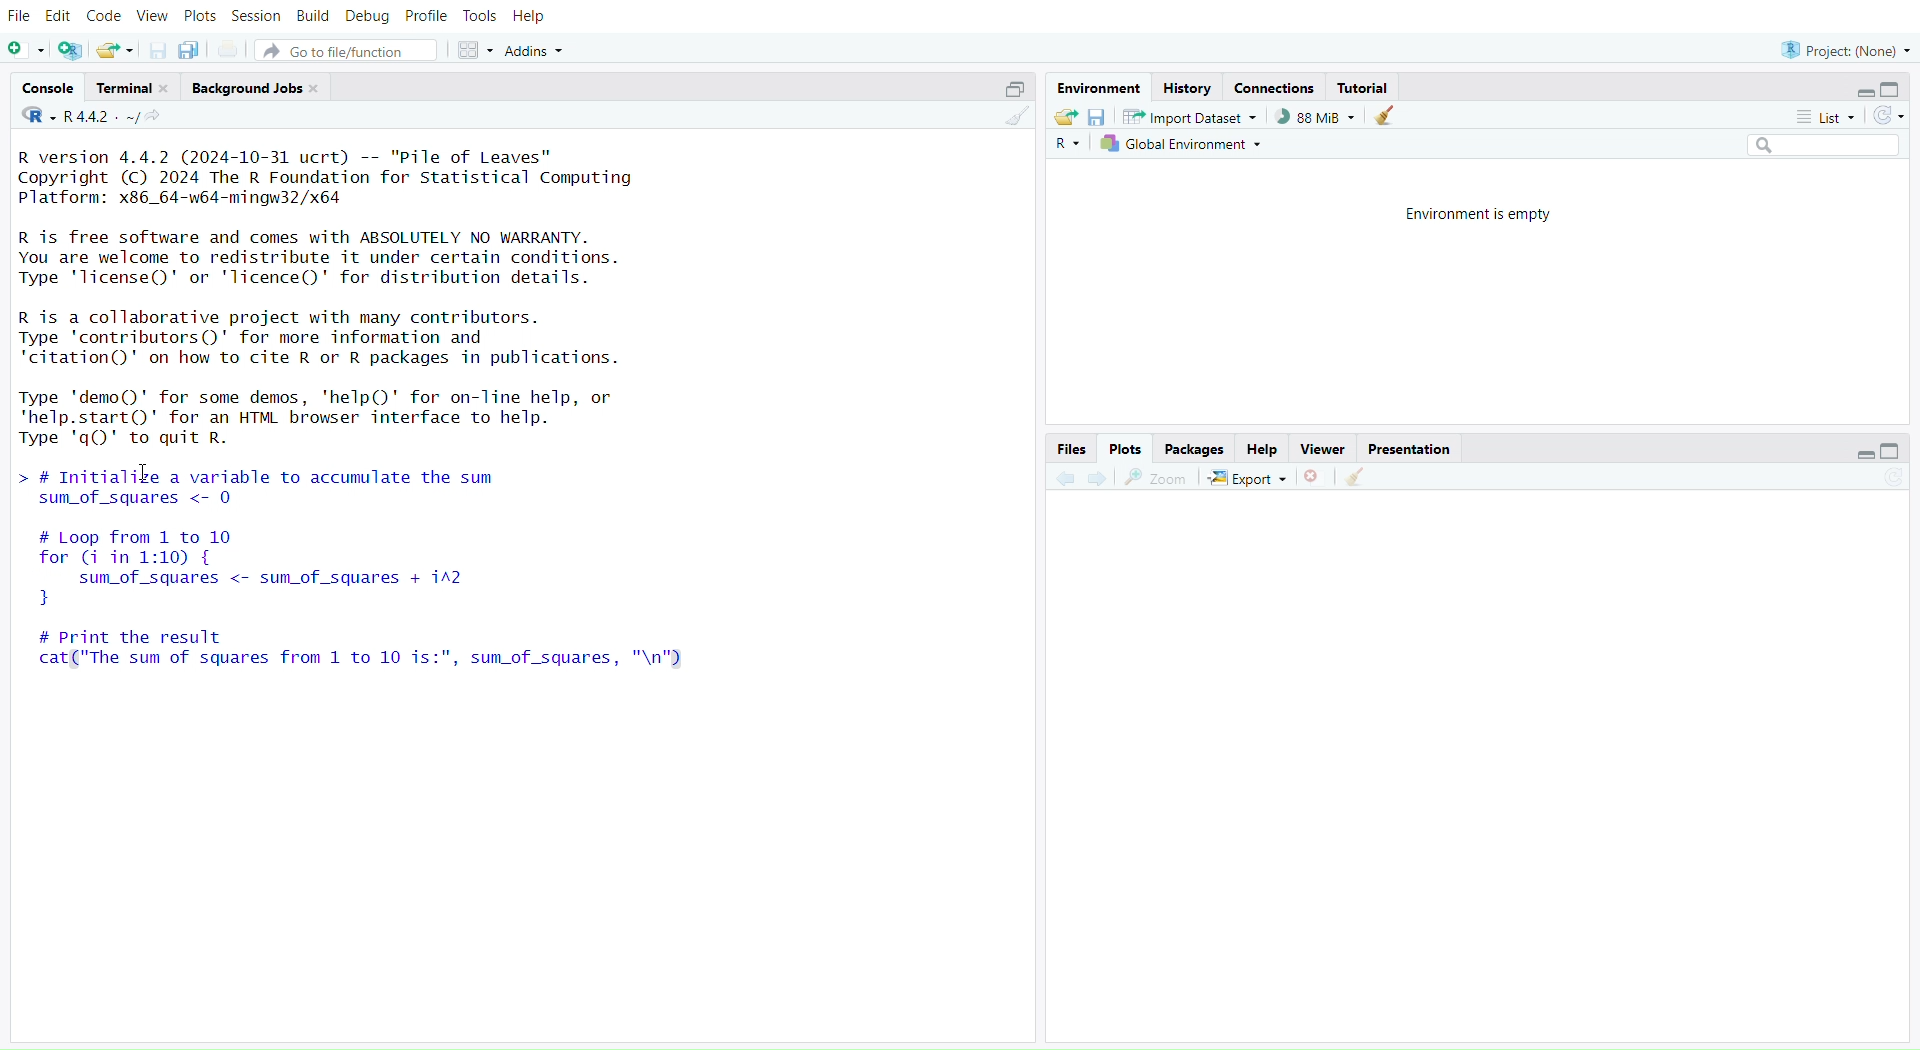 This screenshot has width=1920, height=1050. I want to click on connections, so click(1275, 87).